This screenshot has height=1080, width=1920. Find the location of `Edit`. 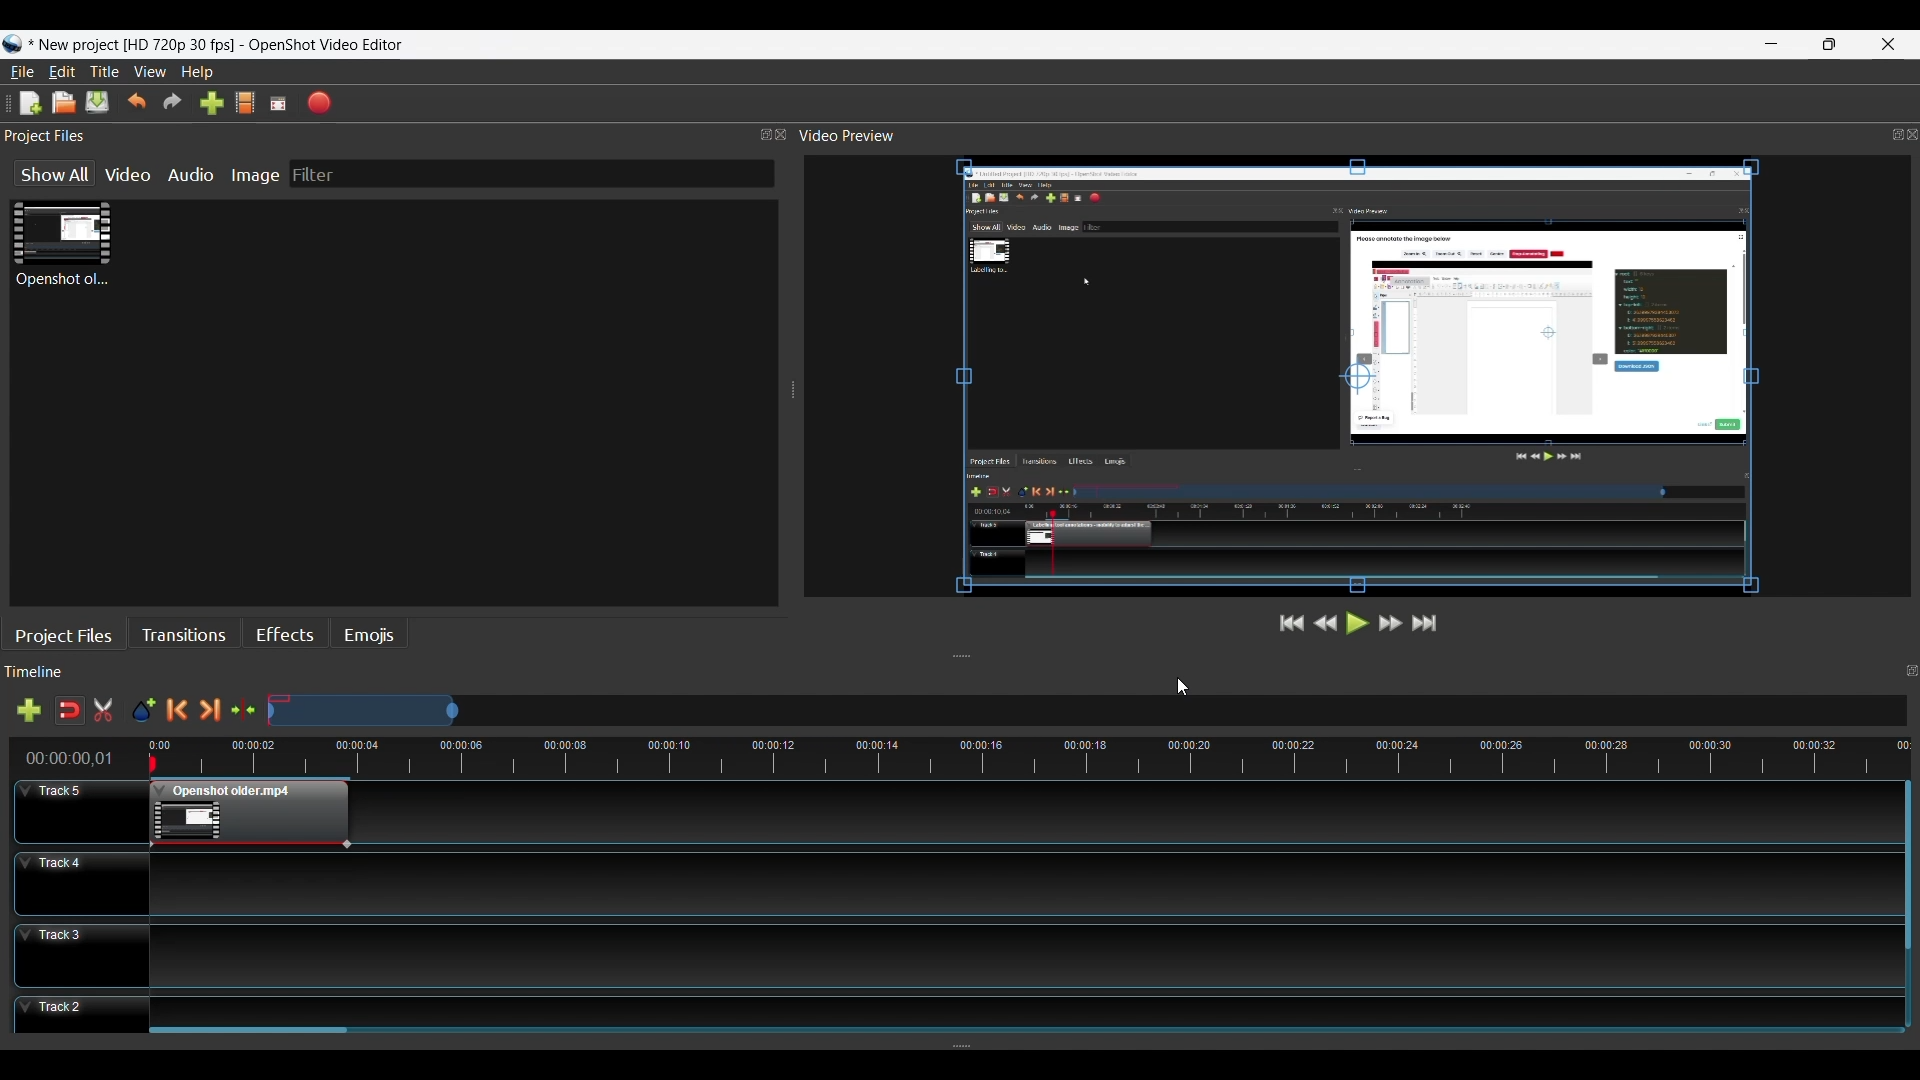

Edit is located at coordinates (62, 72).